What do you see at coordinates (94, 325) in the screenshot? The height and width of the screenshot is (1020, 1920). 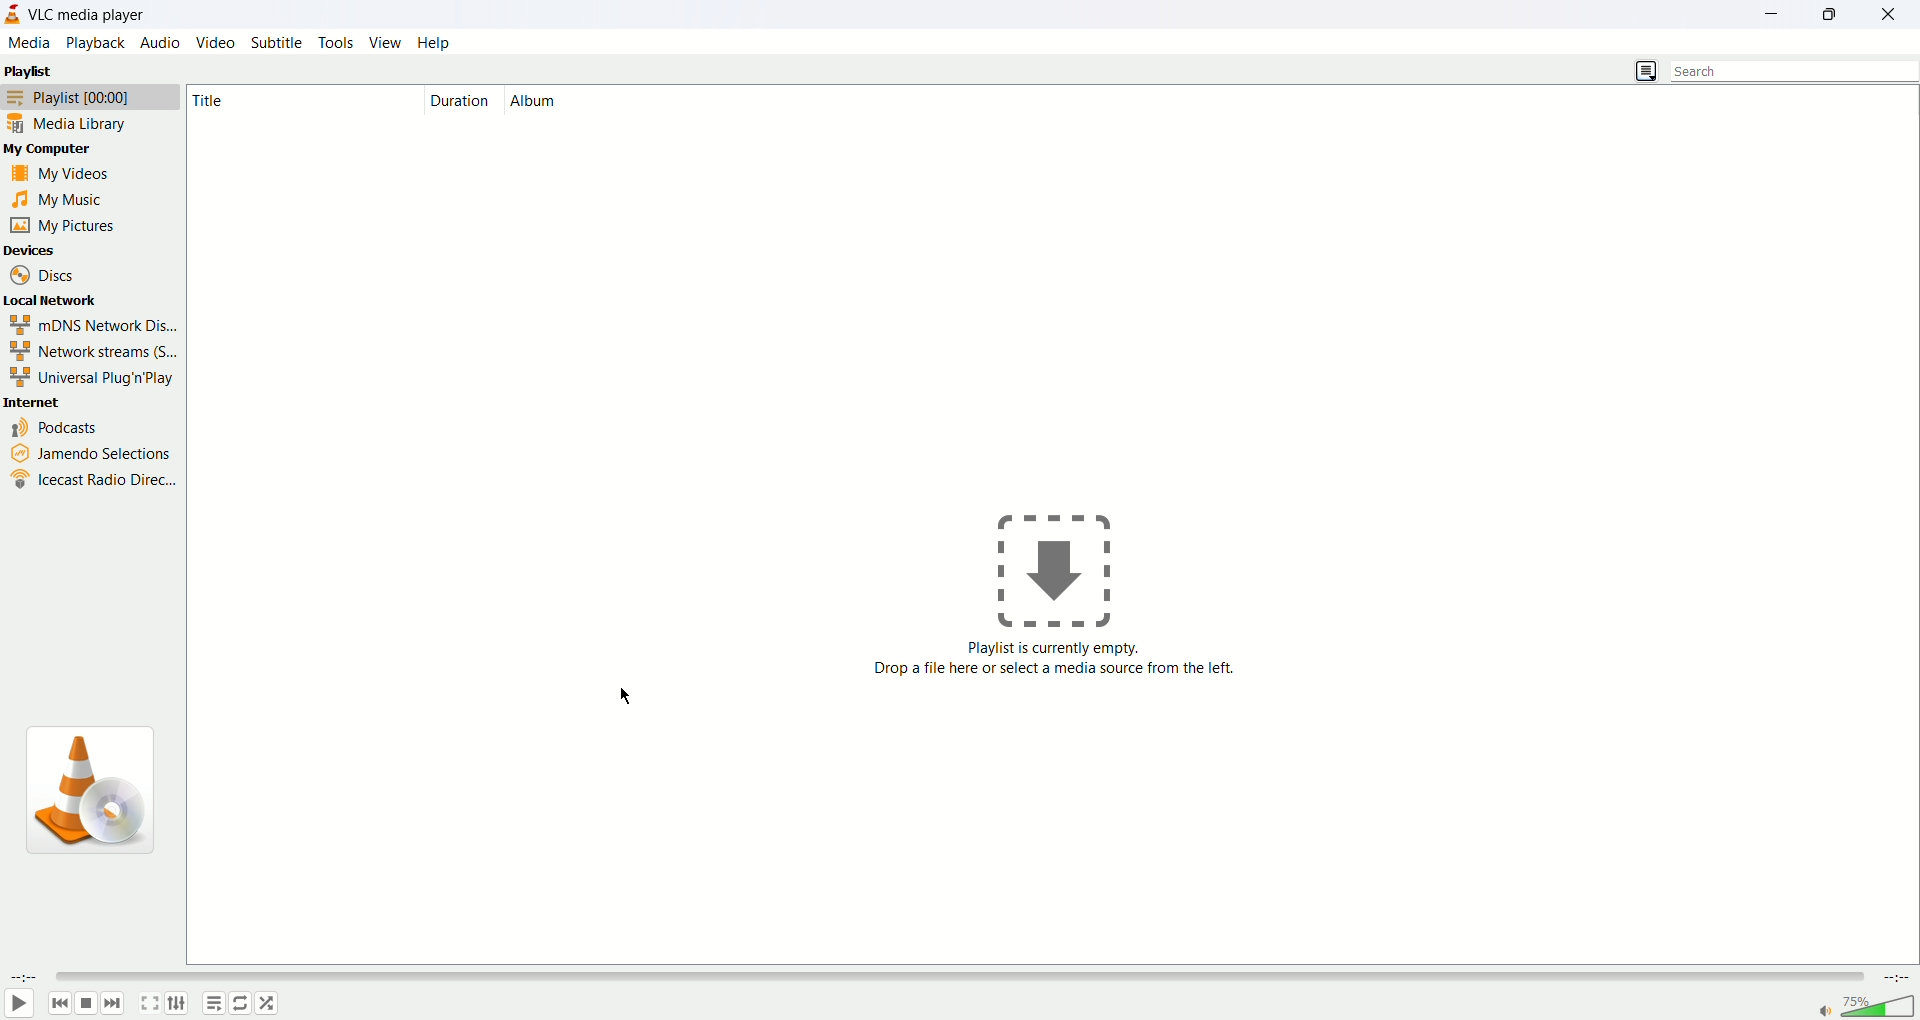 I see `mDNS Network` at bounding box center [94, 325].